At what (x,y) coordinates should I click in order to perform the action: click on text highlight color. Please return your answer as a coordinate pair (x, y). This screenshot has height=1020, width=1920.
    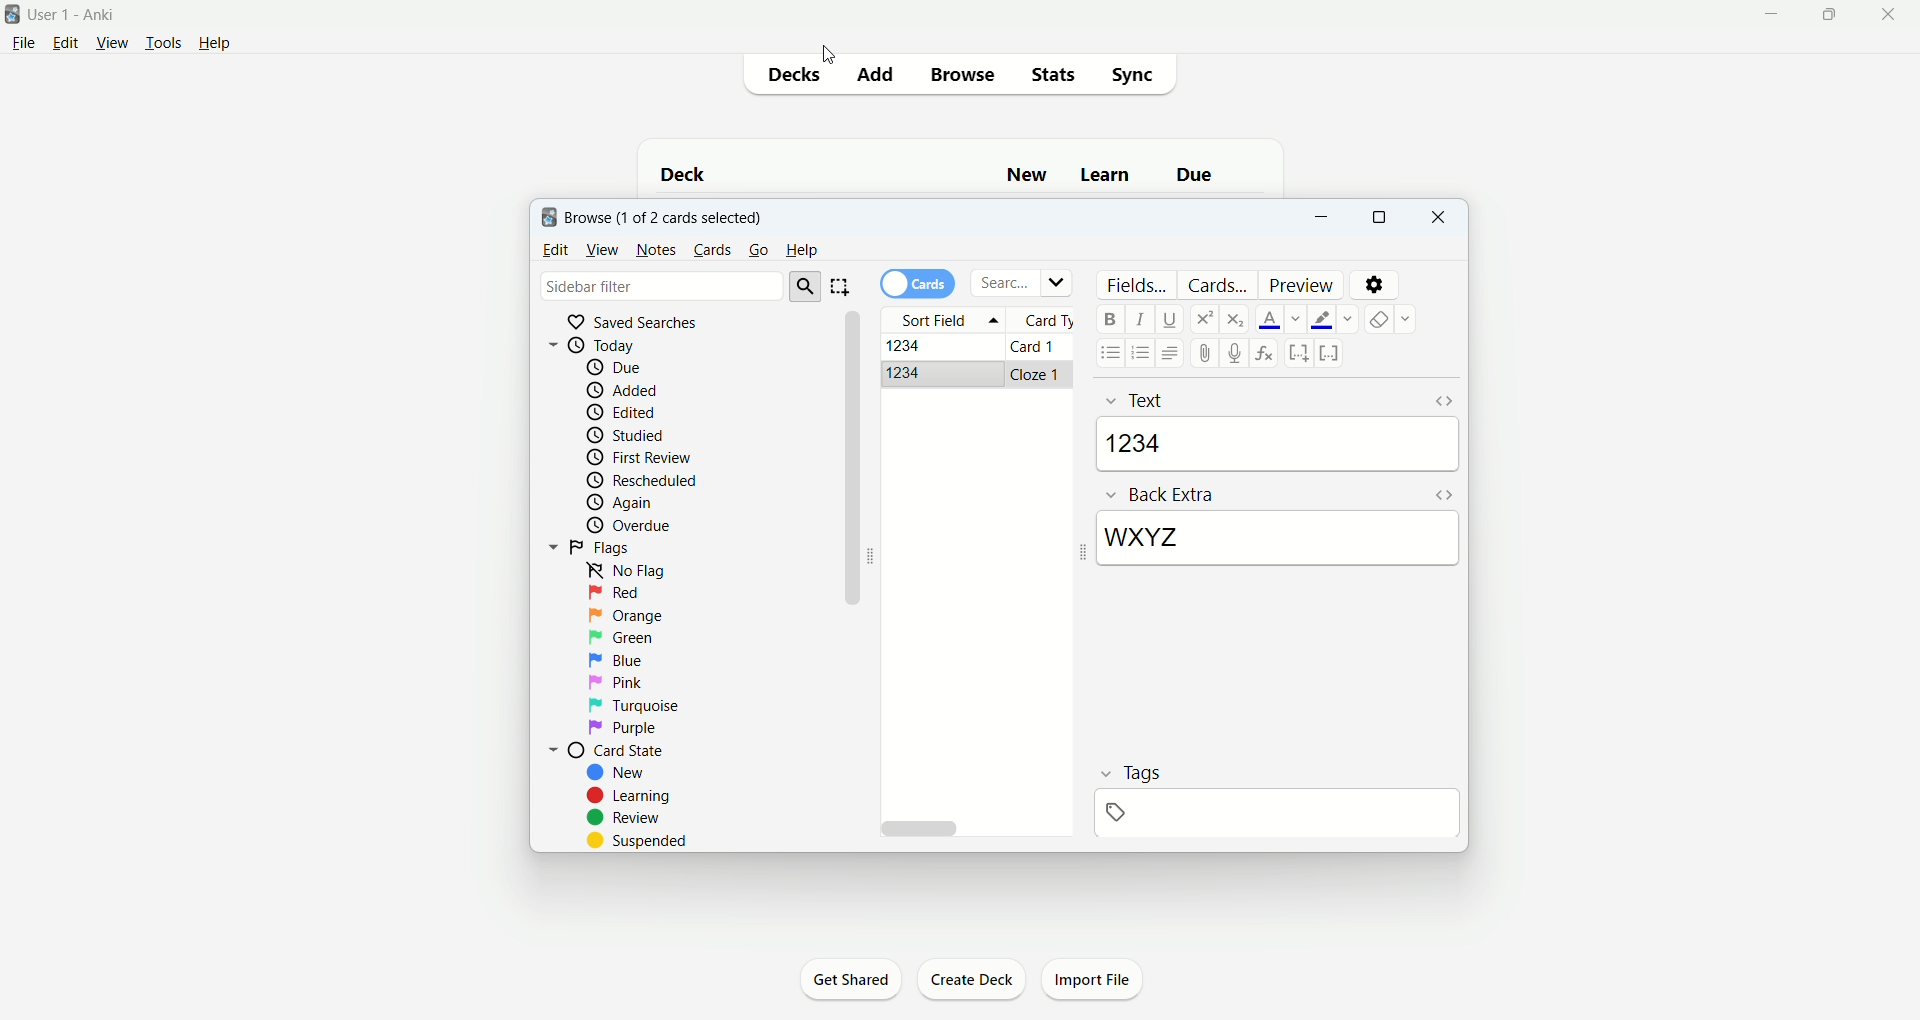
    Looking at the image, I should click on (1333, 319).